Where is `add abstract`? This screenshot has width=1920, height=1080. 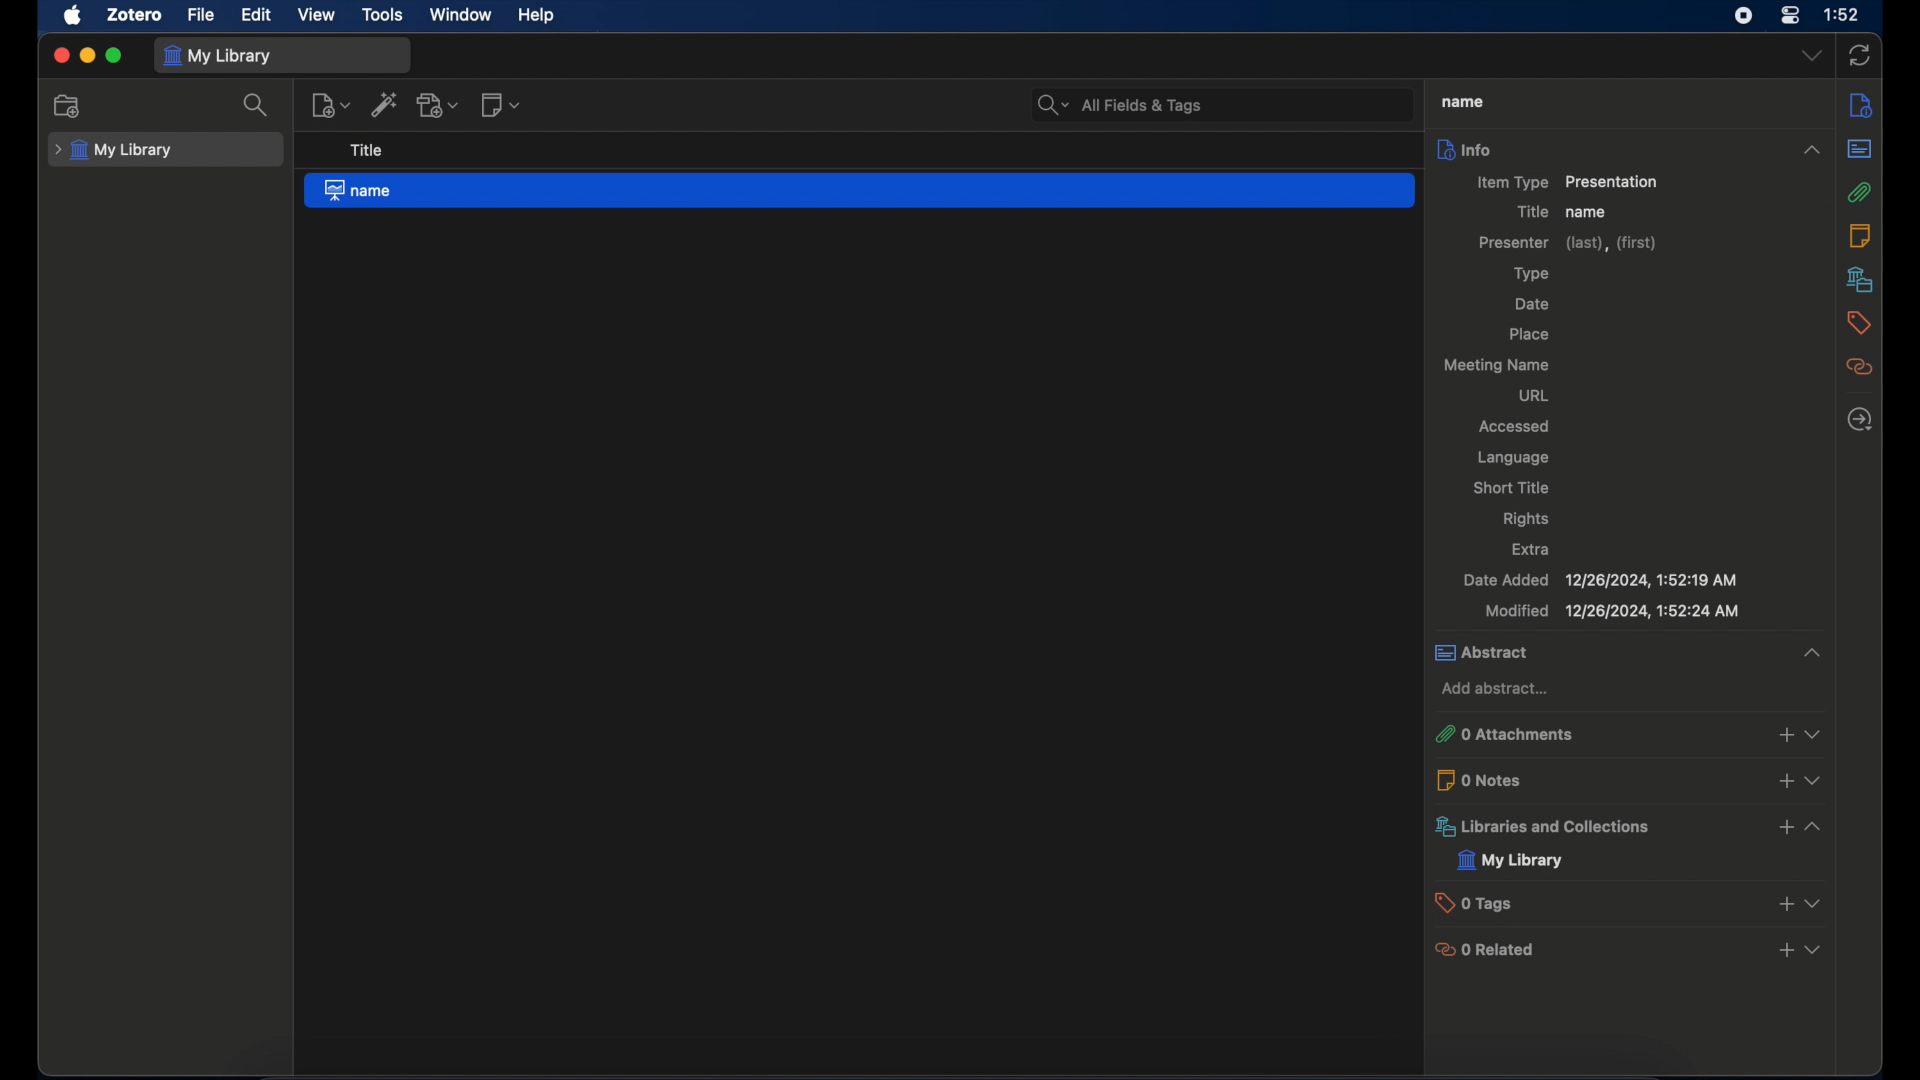 add abstract is located at coordinates (1498, 688).